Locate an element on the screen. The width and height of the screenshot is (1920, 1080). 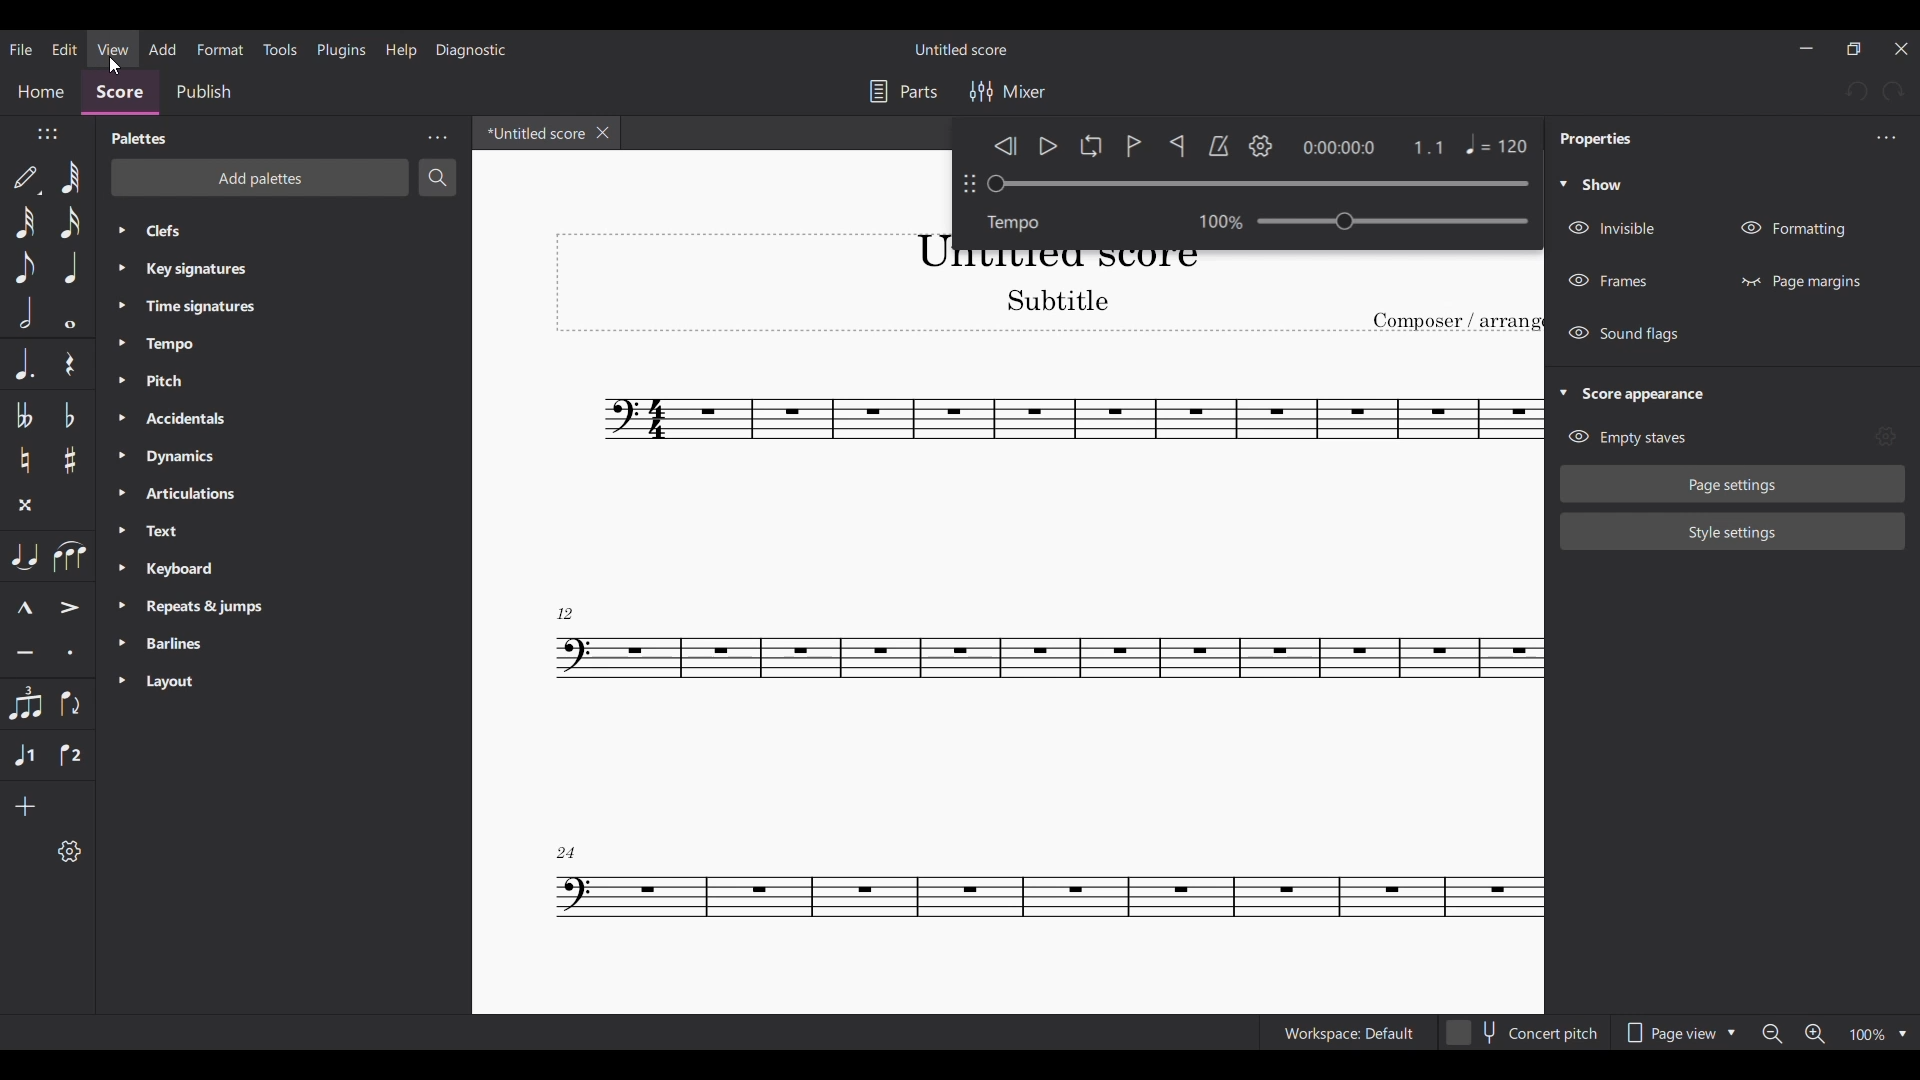
Customize notes toolbar is located at coordinates (69, 850).